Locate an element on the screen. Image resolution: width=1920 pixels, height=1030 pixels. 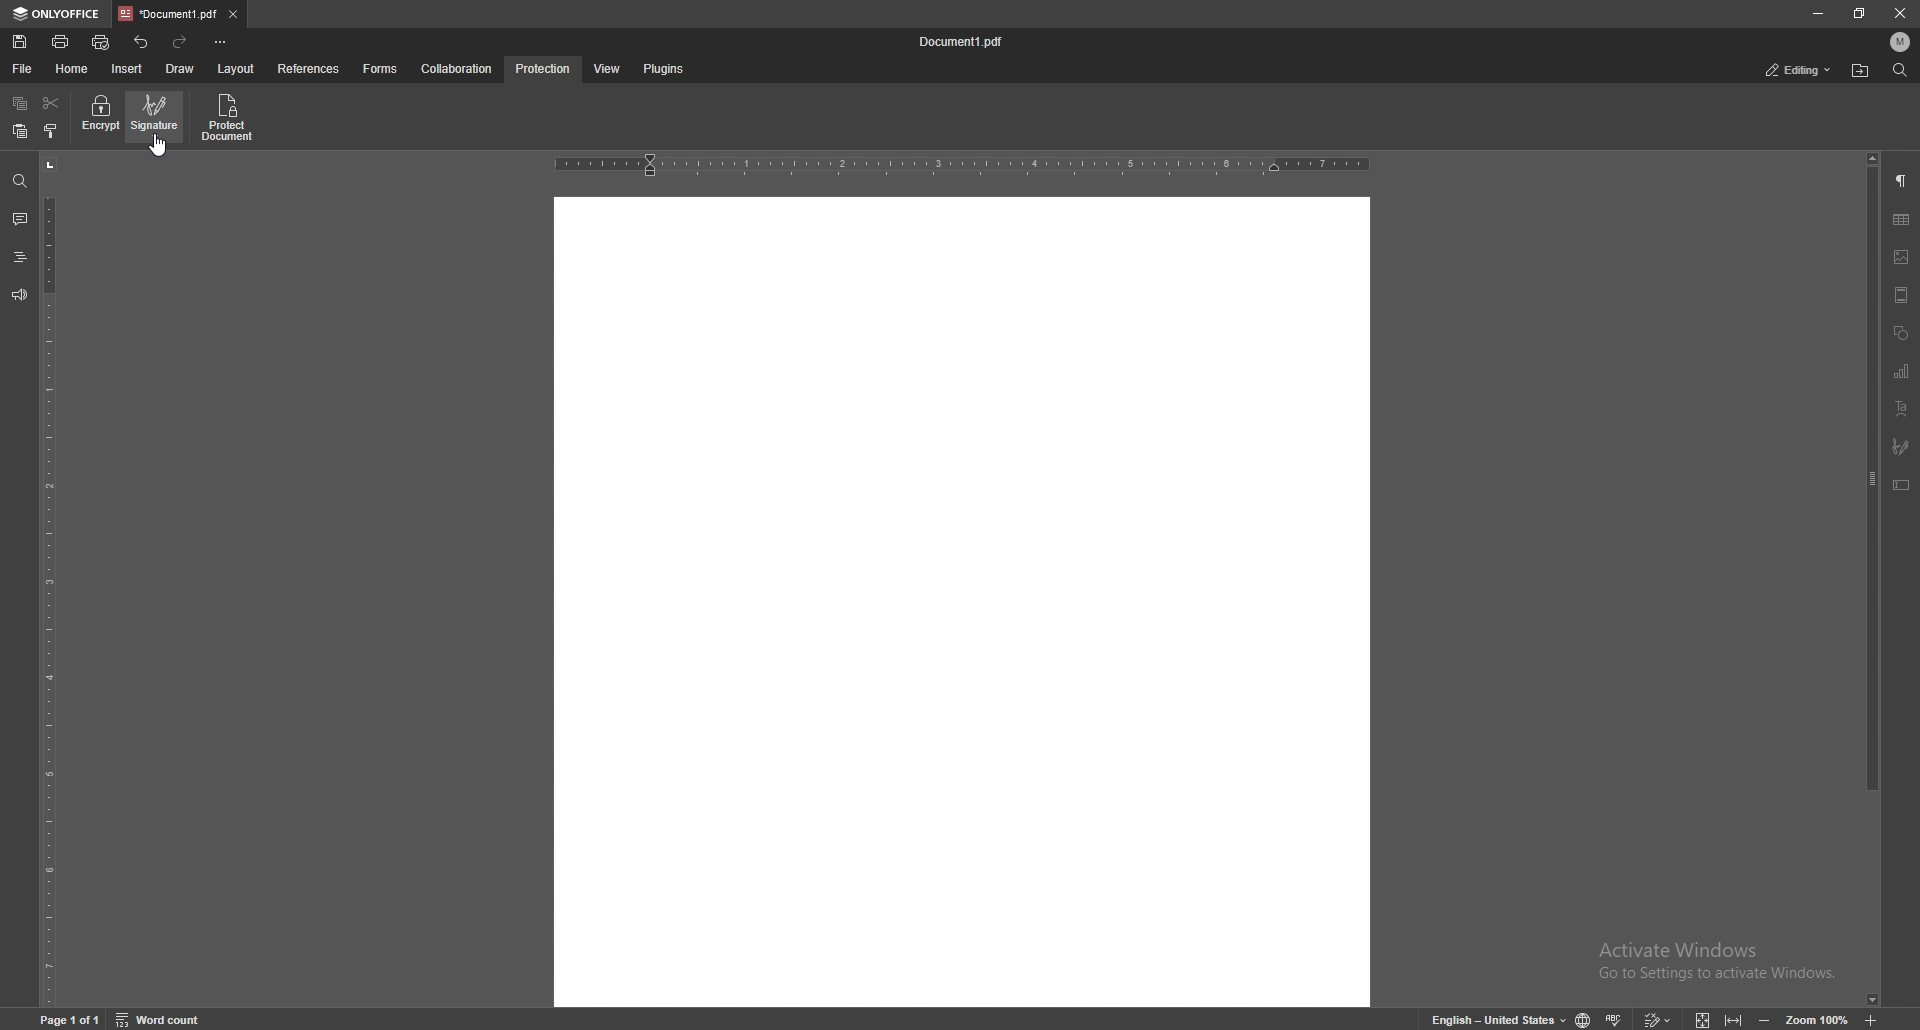
chart is located at coordinates (1902, 372).